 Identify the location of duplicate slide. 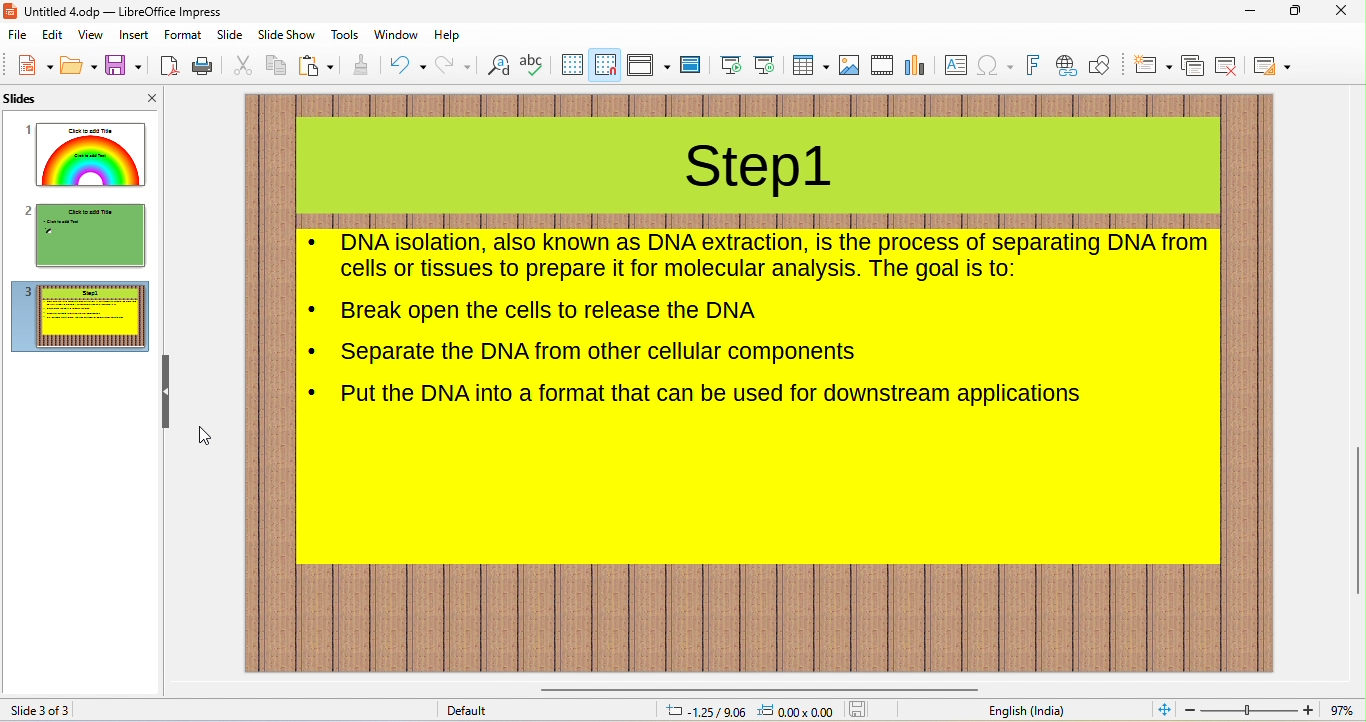
(1193, 67).